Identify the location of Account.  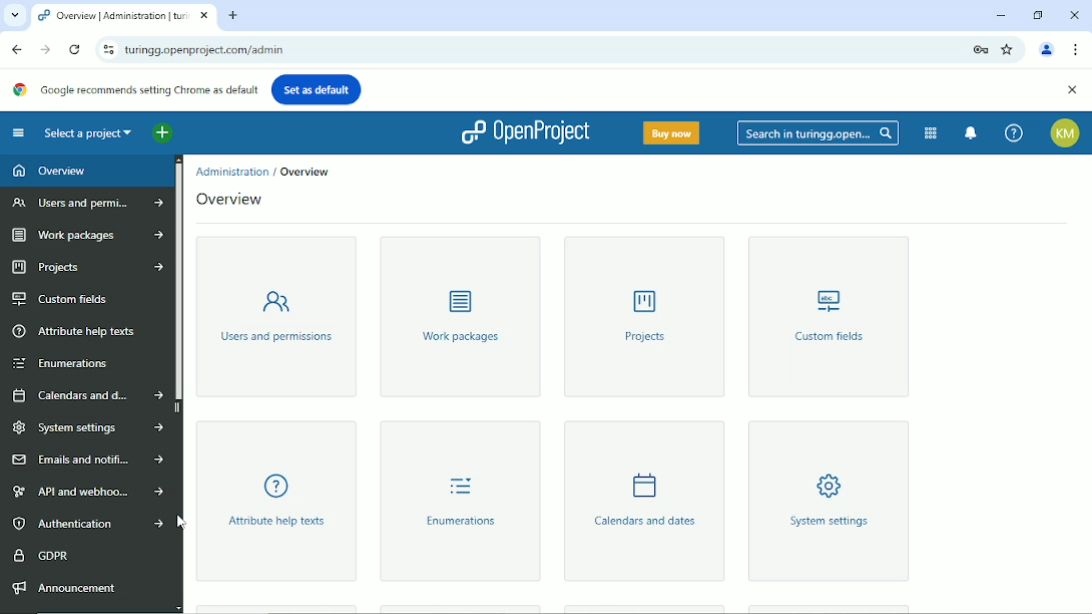
(1066, 133).